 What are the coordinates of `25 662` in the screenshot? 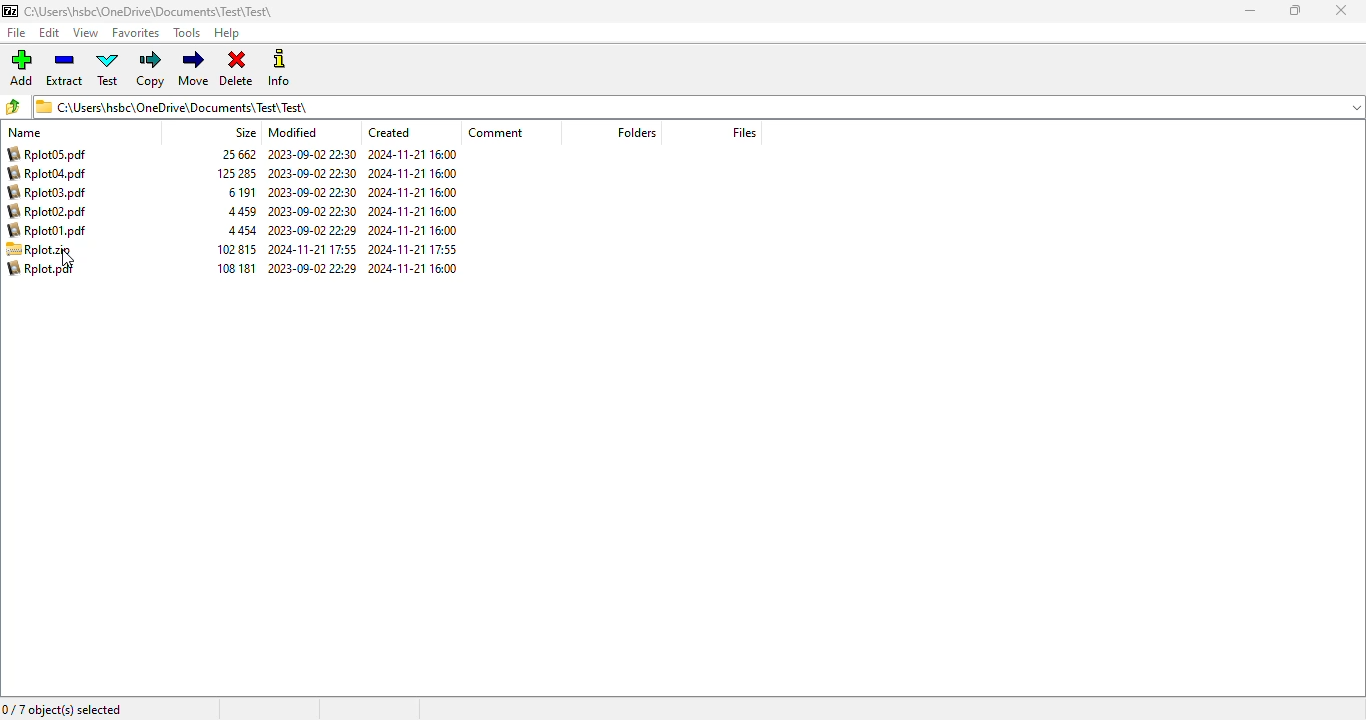 It's located at (241, 155).